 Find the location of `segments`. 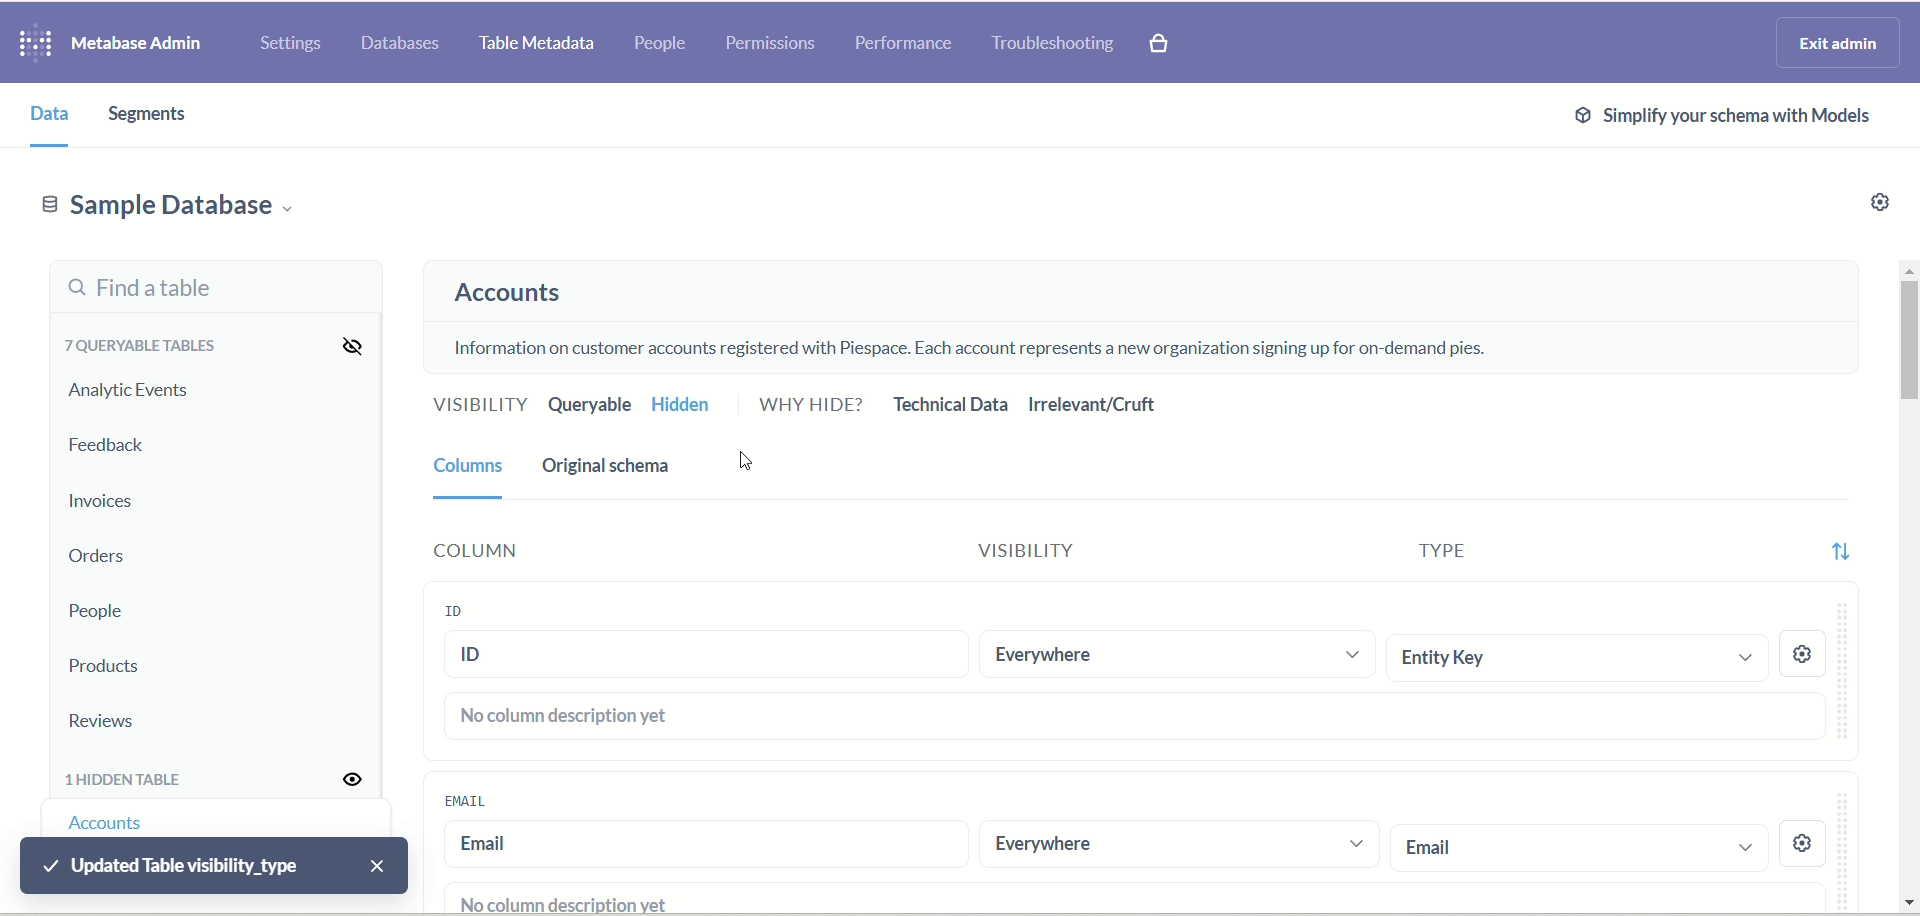

segments is located at coordinates (142, 116).